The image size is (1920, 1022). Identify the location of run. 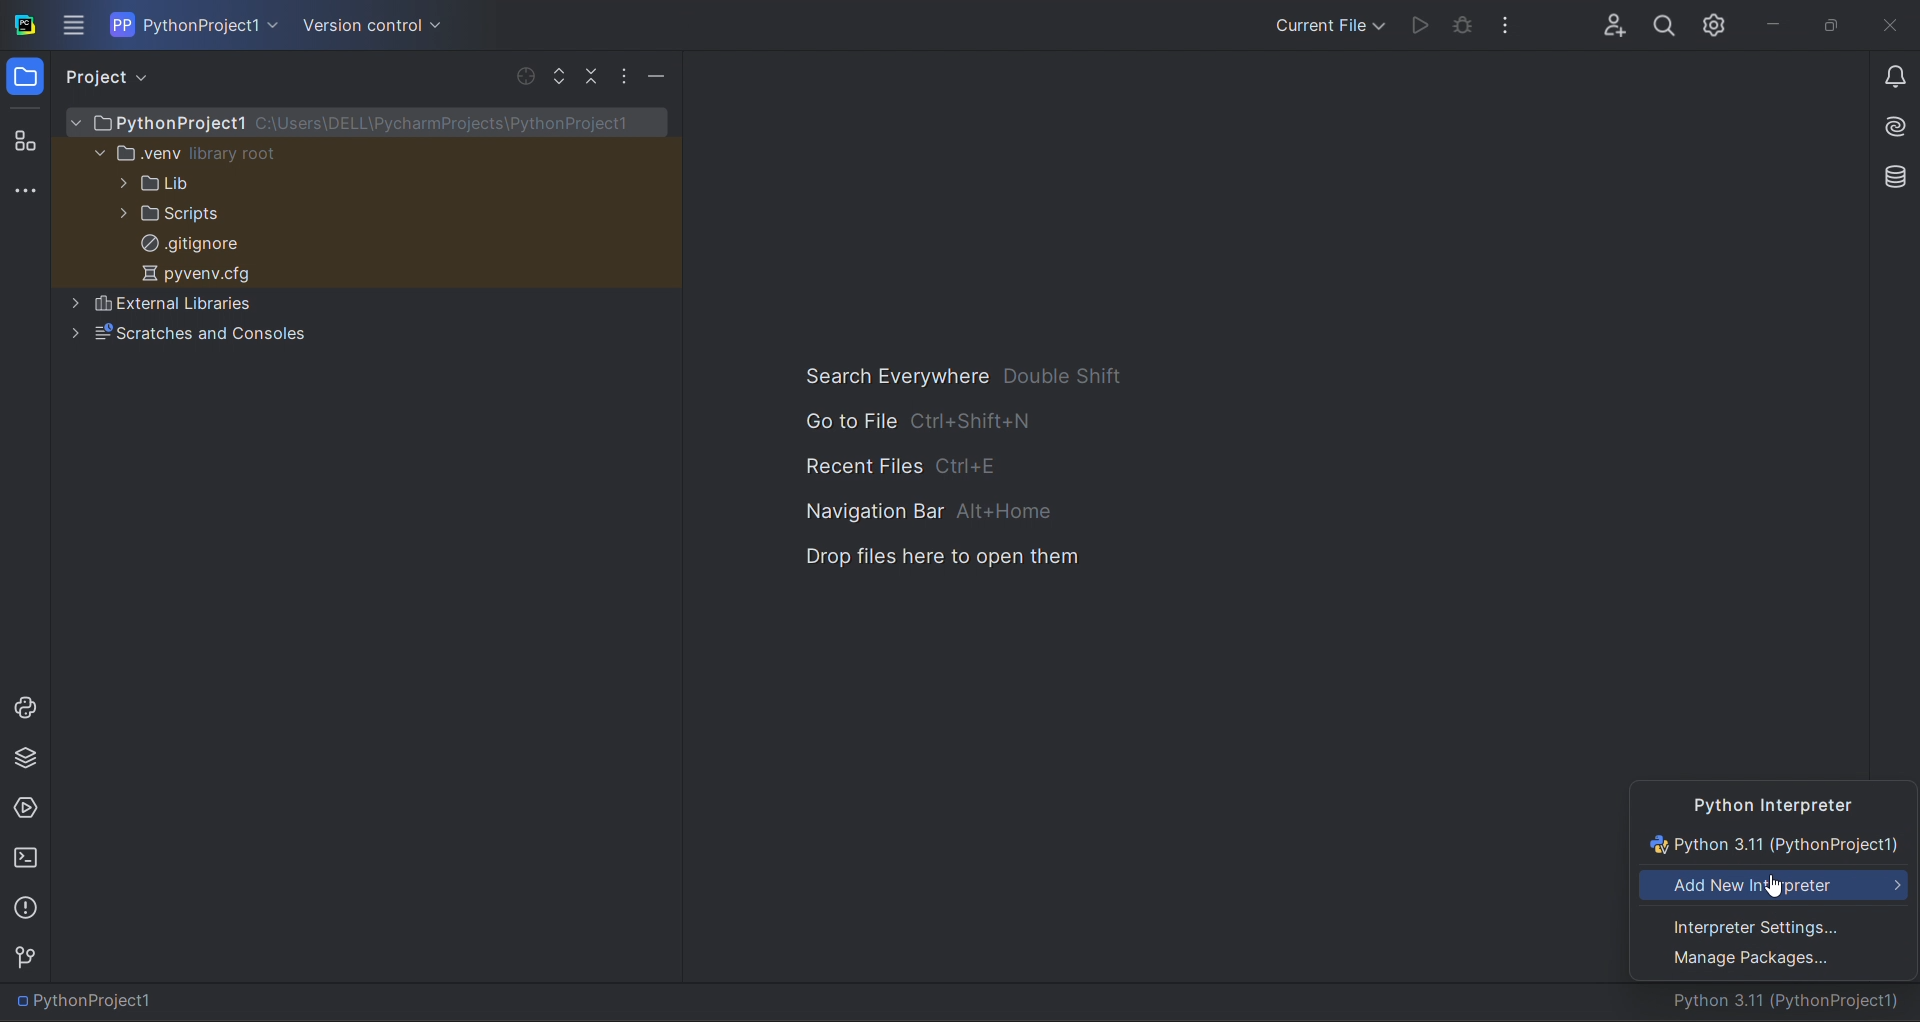
(1416, 25).